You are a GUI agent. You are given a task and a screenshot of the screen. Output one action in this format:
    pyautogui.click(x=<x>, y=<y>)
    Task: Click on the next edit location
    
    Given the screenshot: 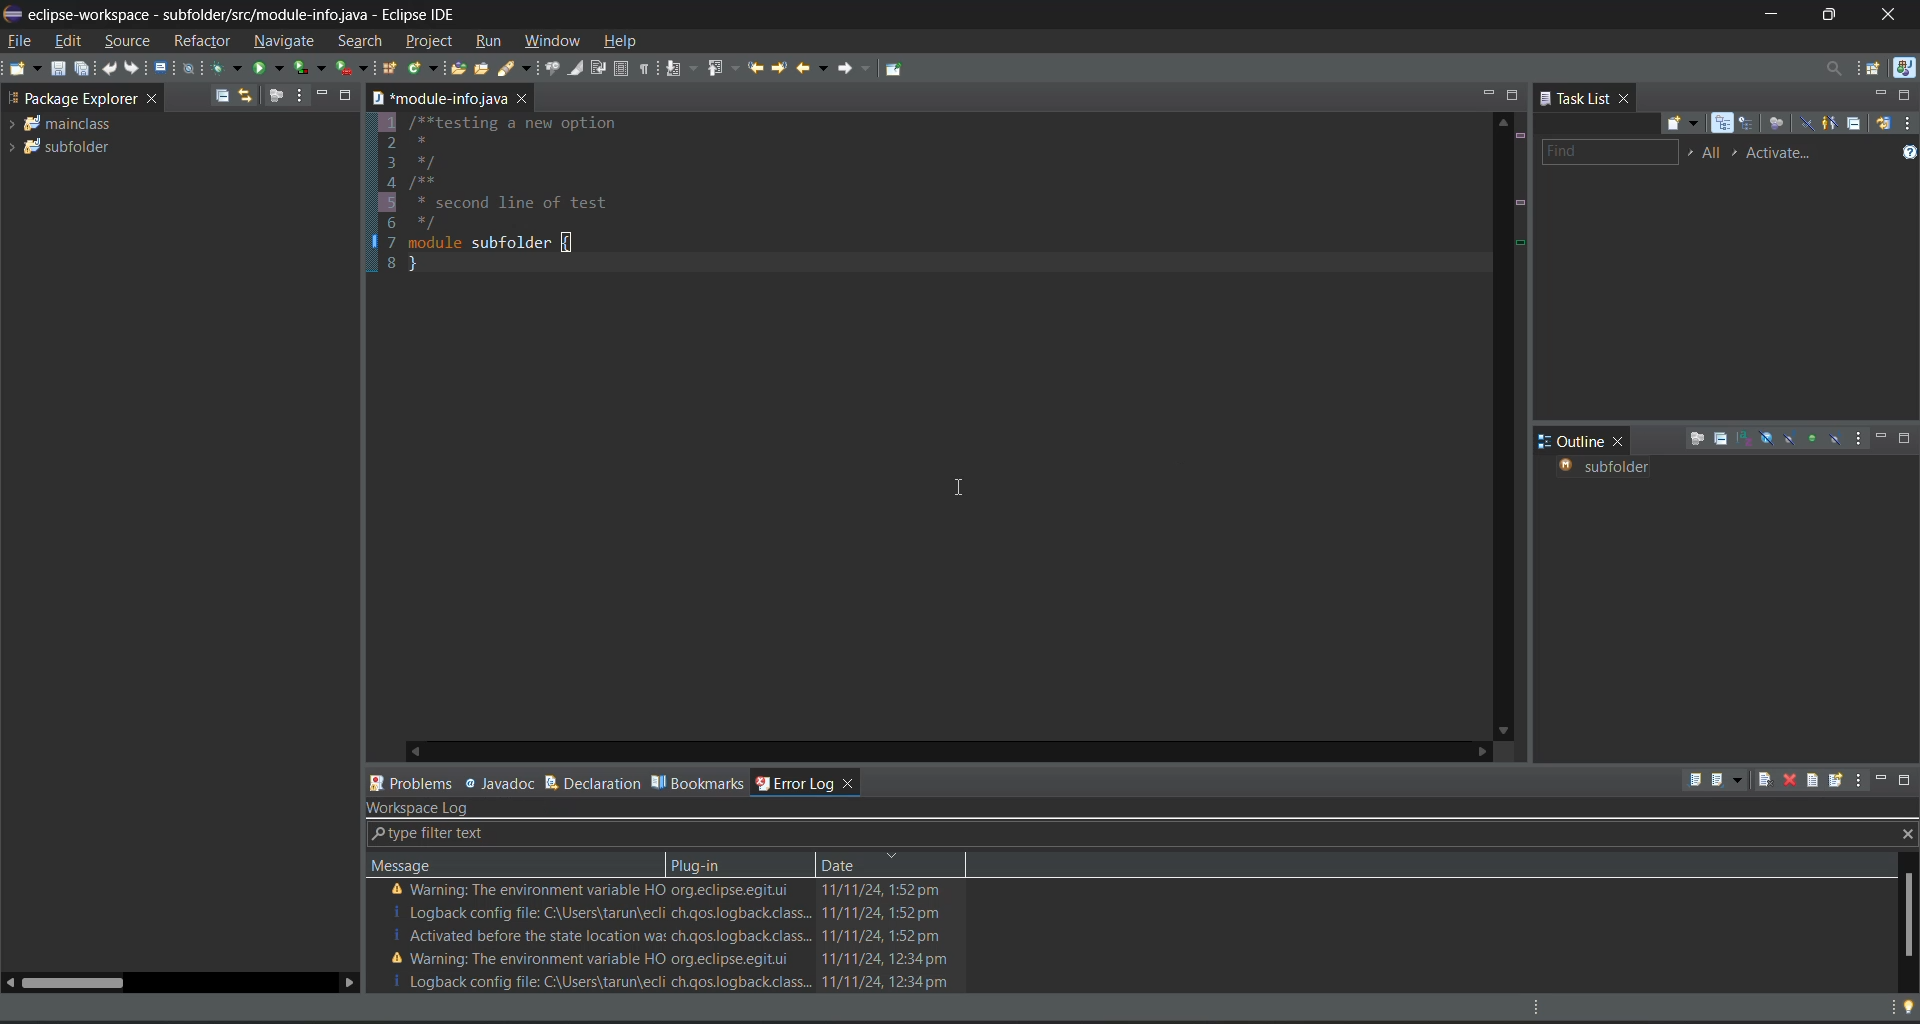 What is the action you would take?
    pyautogui.click(x=783, y=70)
    